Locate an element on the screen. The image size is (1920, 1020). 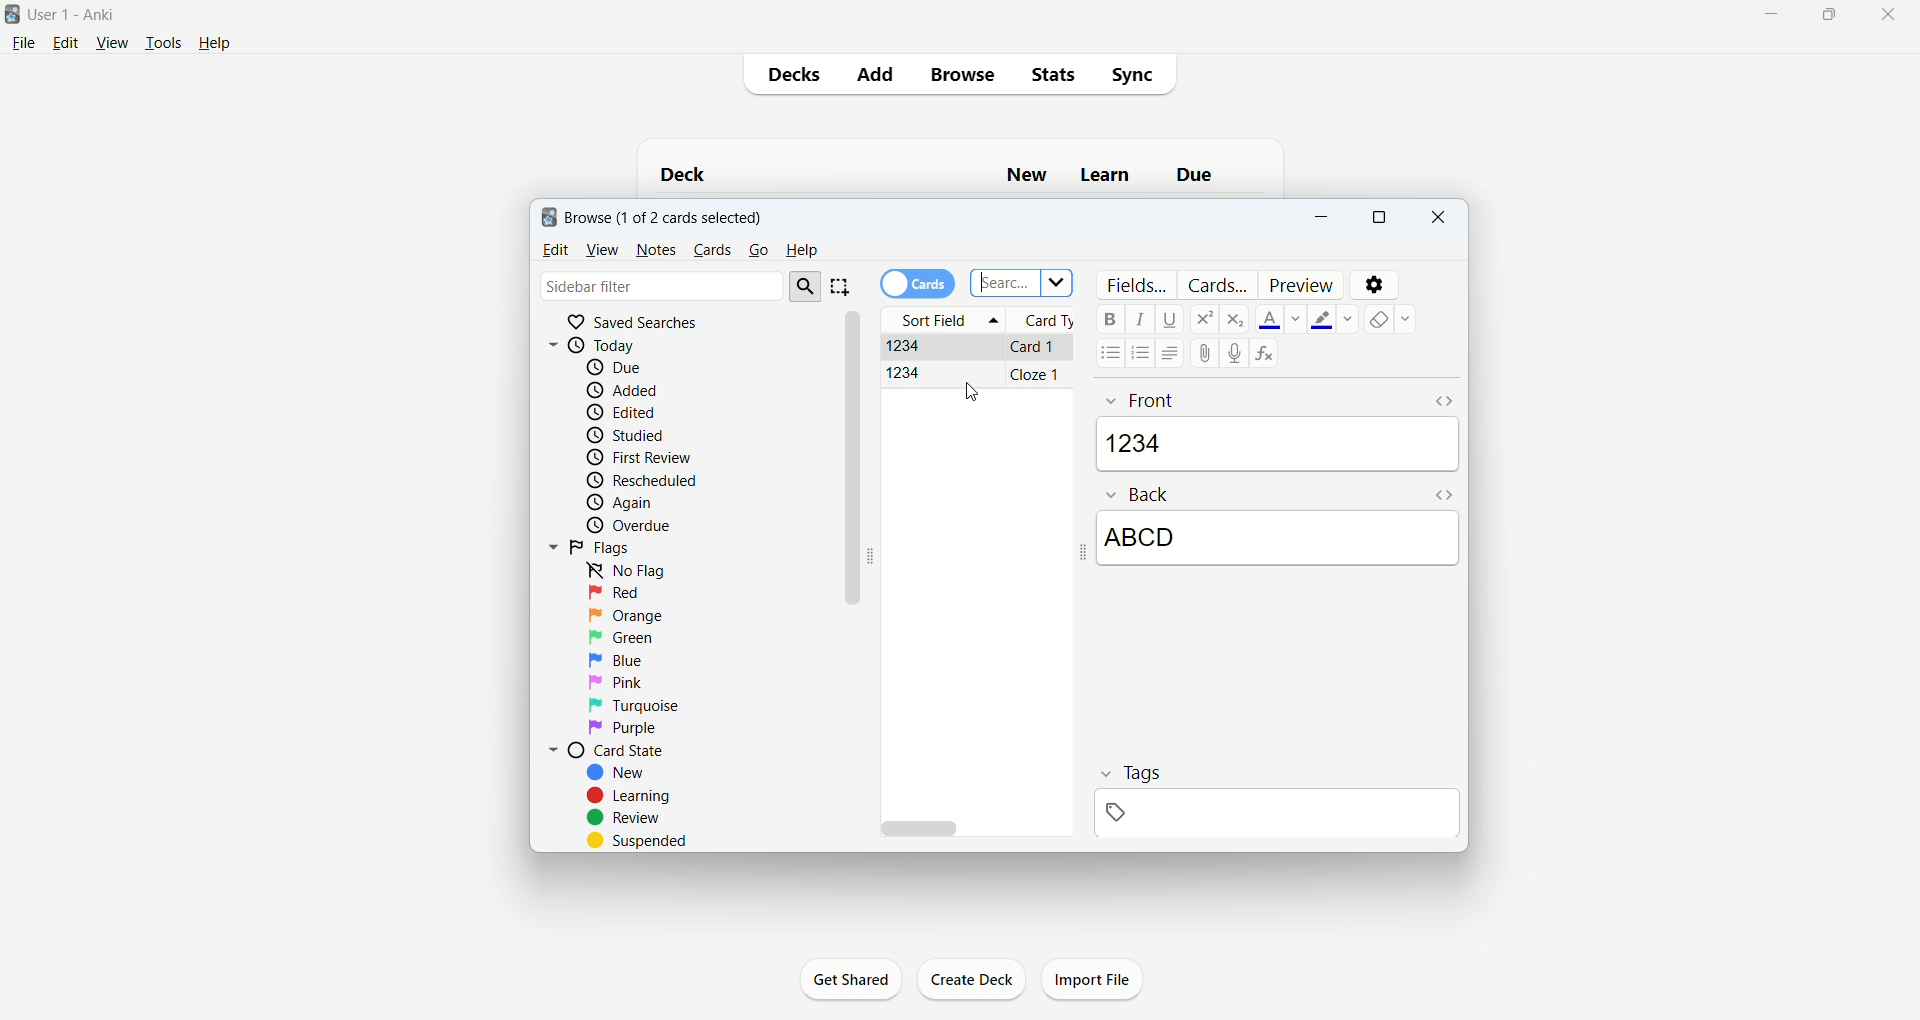
red is located at coordinates (614, 592).